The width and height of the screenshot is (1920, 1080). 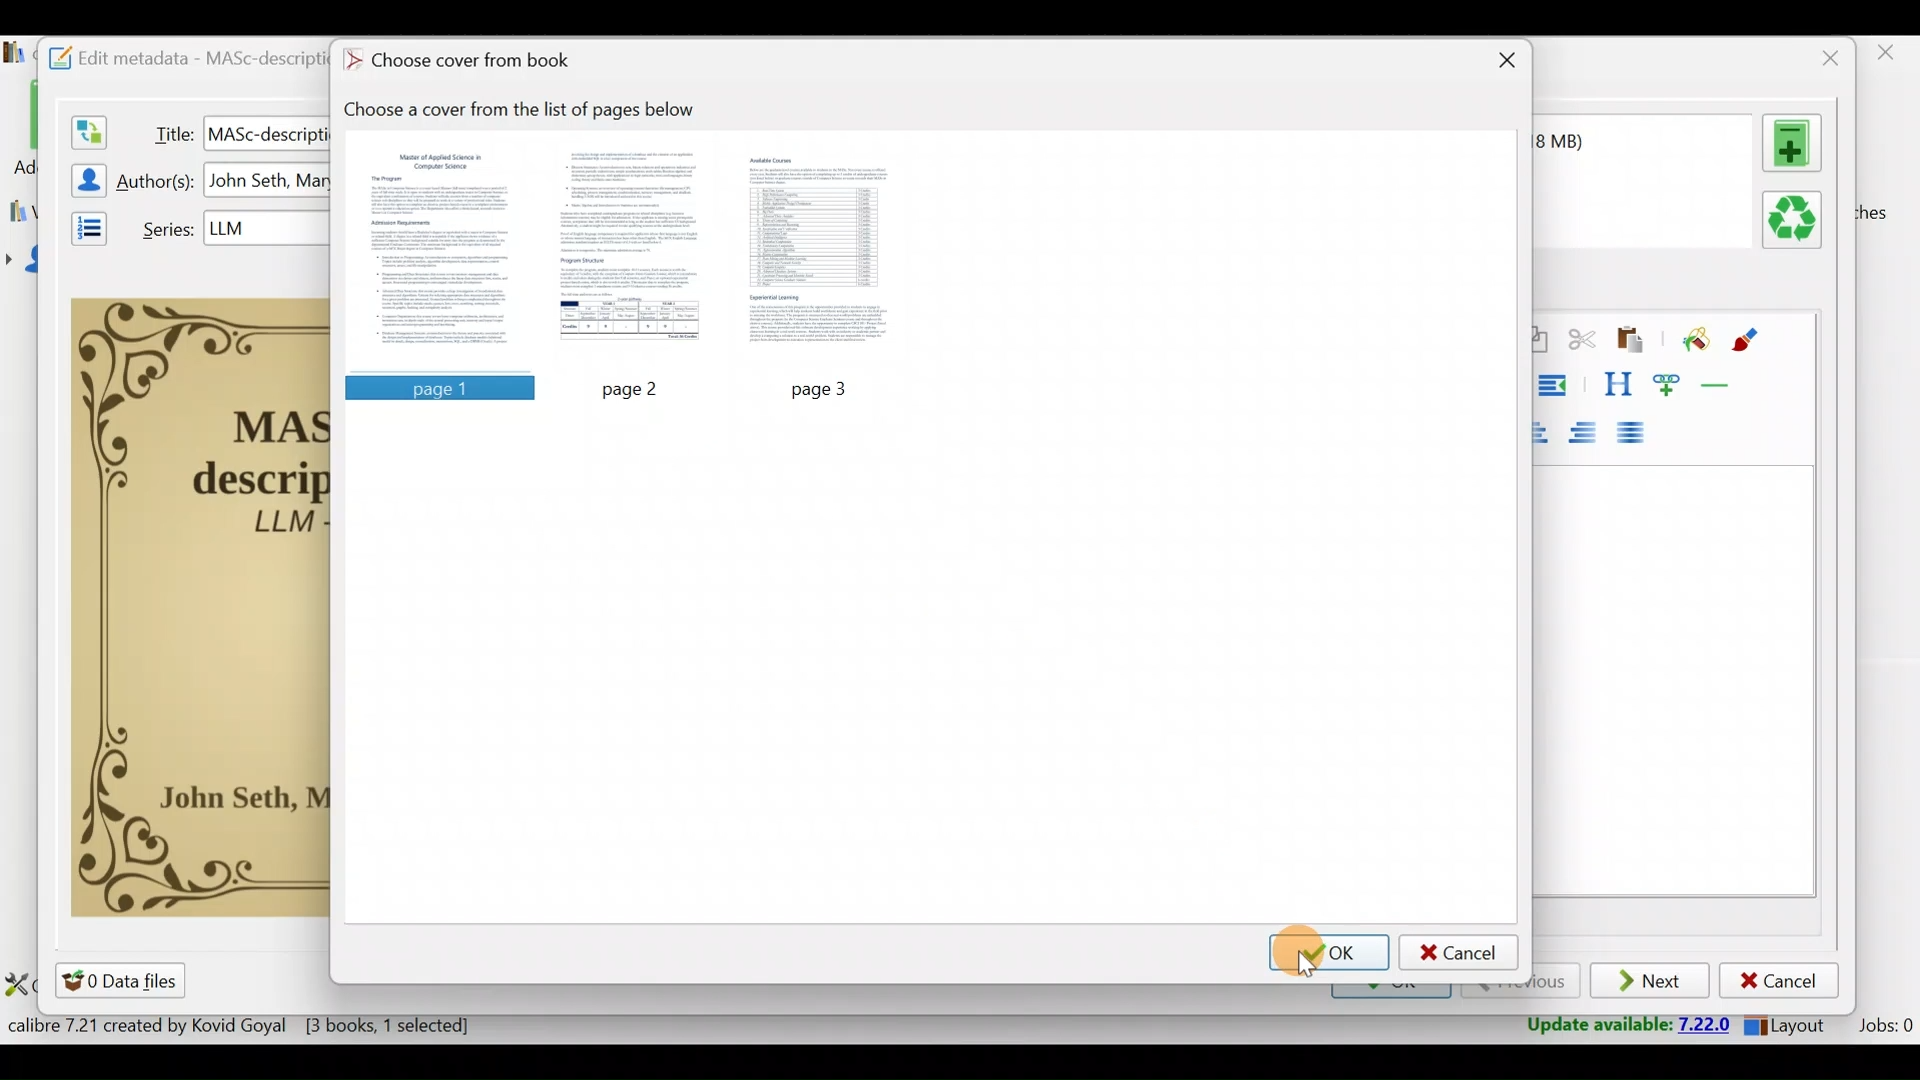 What do you see at coordinates (1796, 221) in the screenshot?
I see `Remove the selected format from this book` at bounding box center [1796, 221].